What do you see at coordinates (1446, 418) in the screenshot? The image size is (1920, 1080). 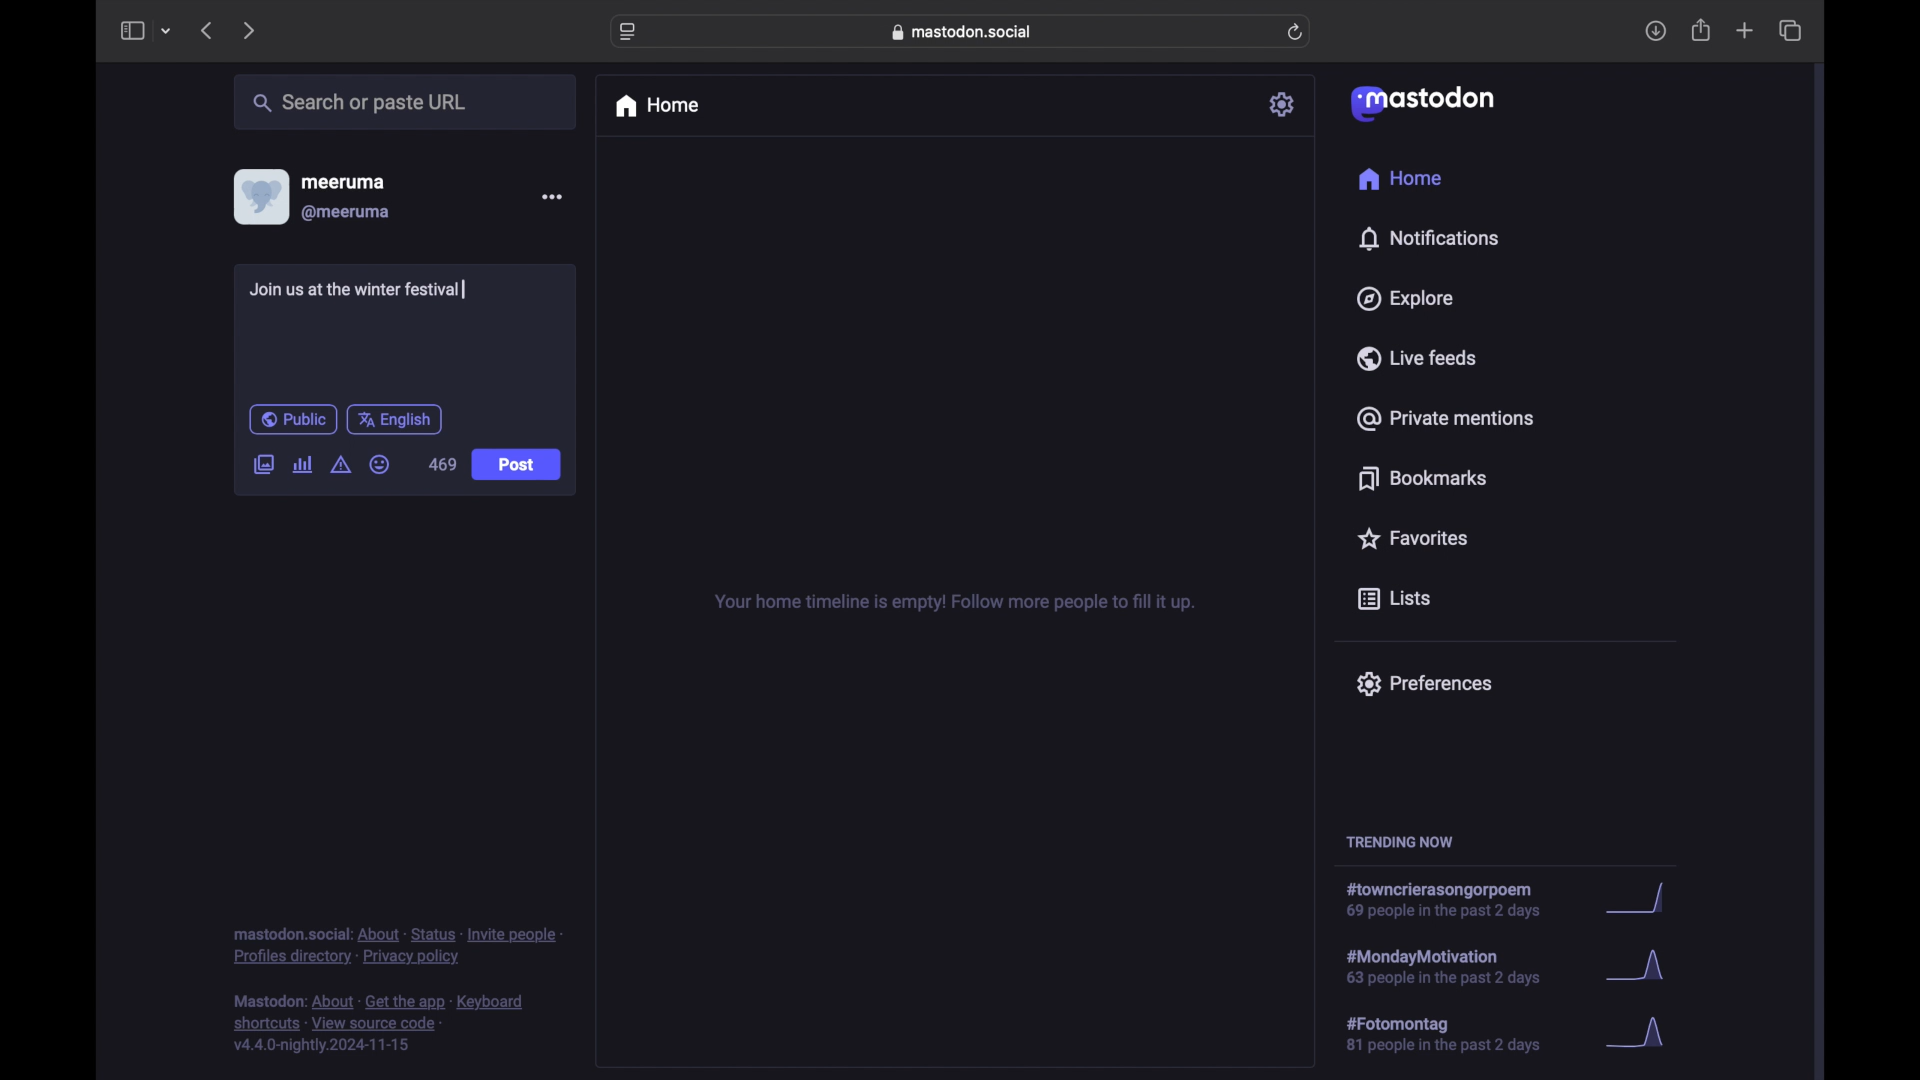 I see `private mentions` at bounding box center [1446, 418].